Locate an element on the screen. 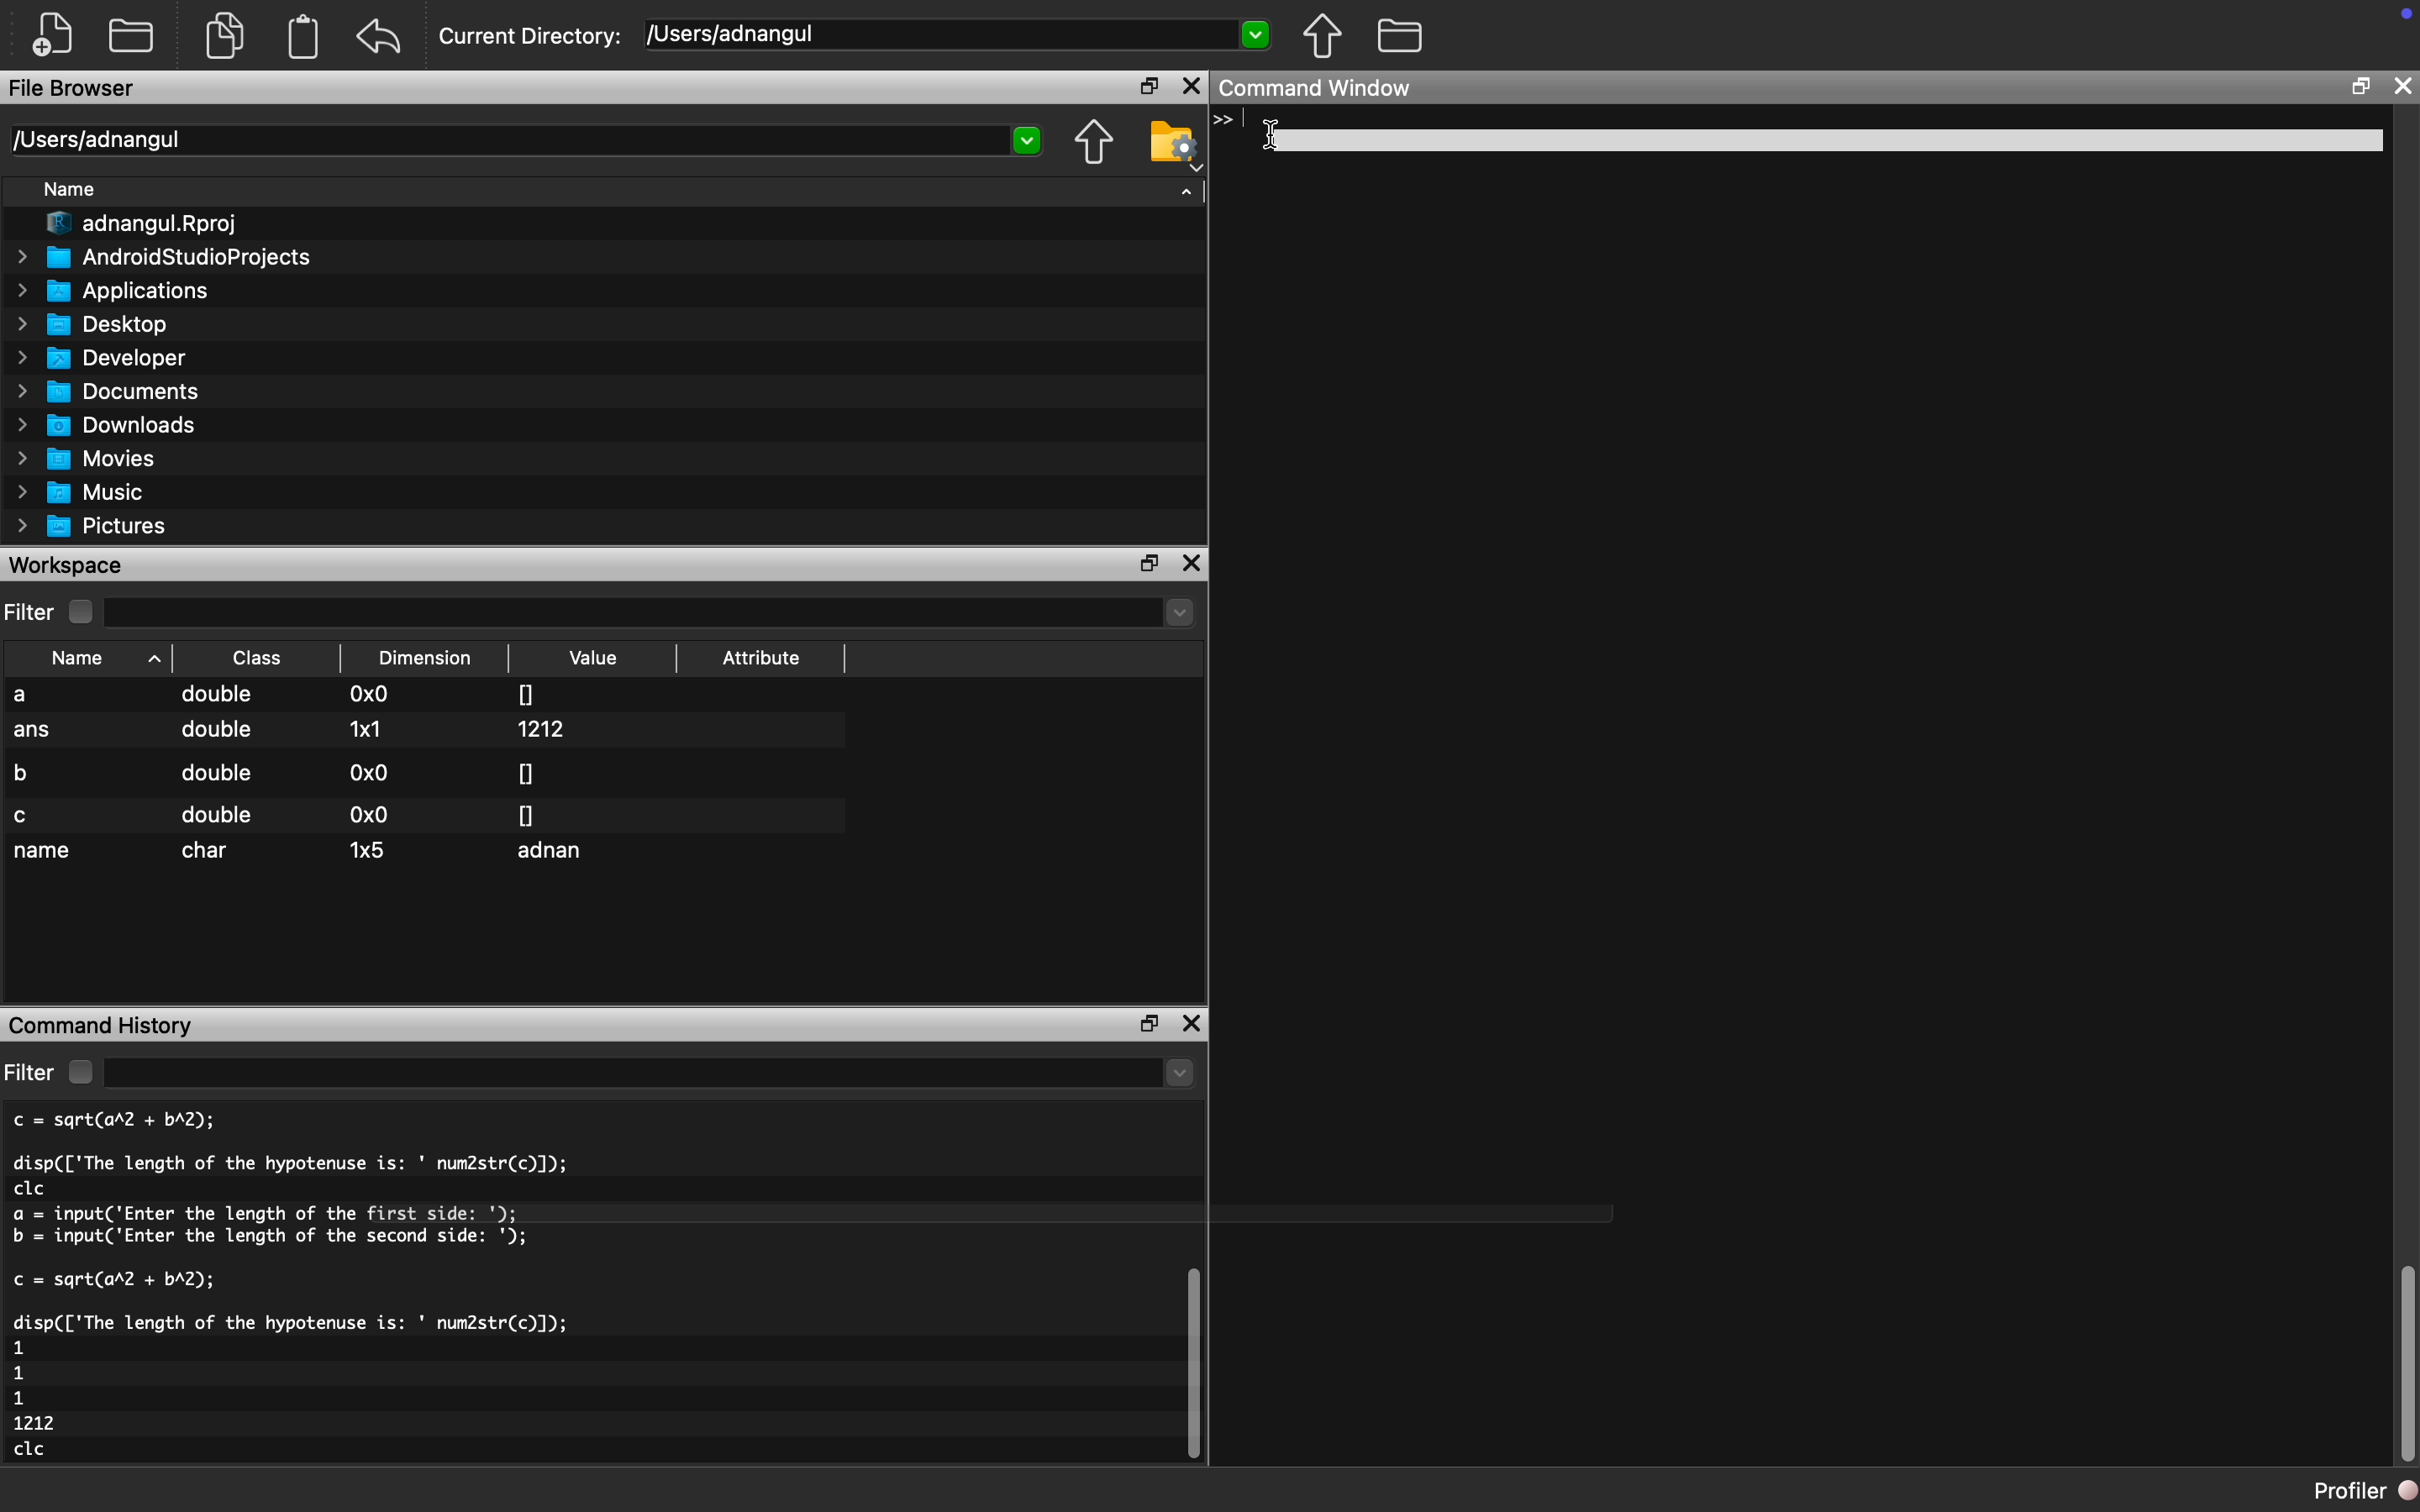 The image size is (2420, 1512). Name is located at coordinates (79, 192).